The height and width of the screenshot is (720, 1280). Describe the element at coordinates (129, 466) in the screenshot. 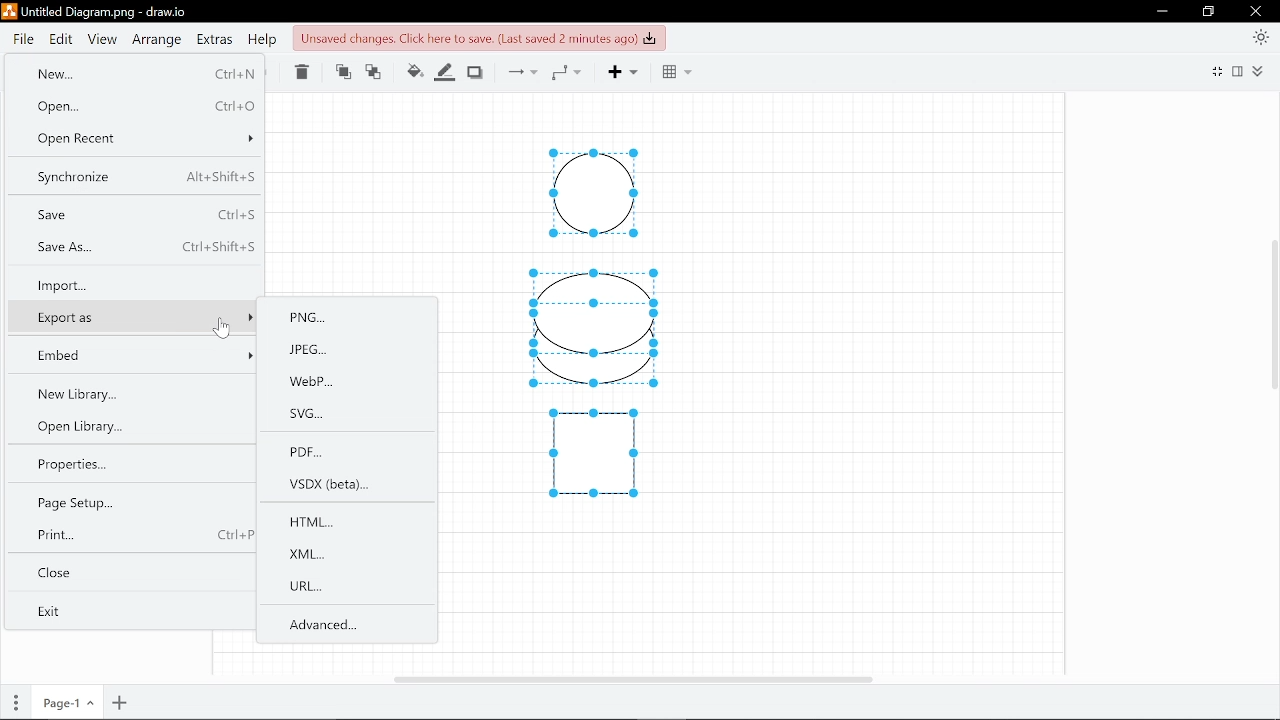

I see `properties` at that location.